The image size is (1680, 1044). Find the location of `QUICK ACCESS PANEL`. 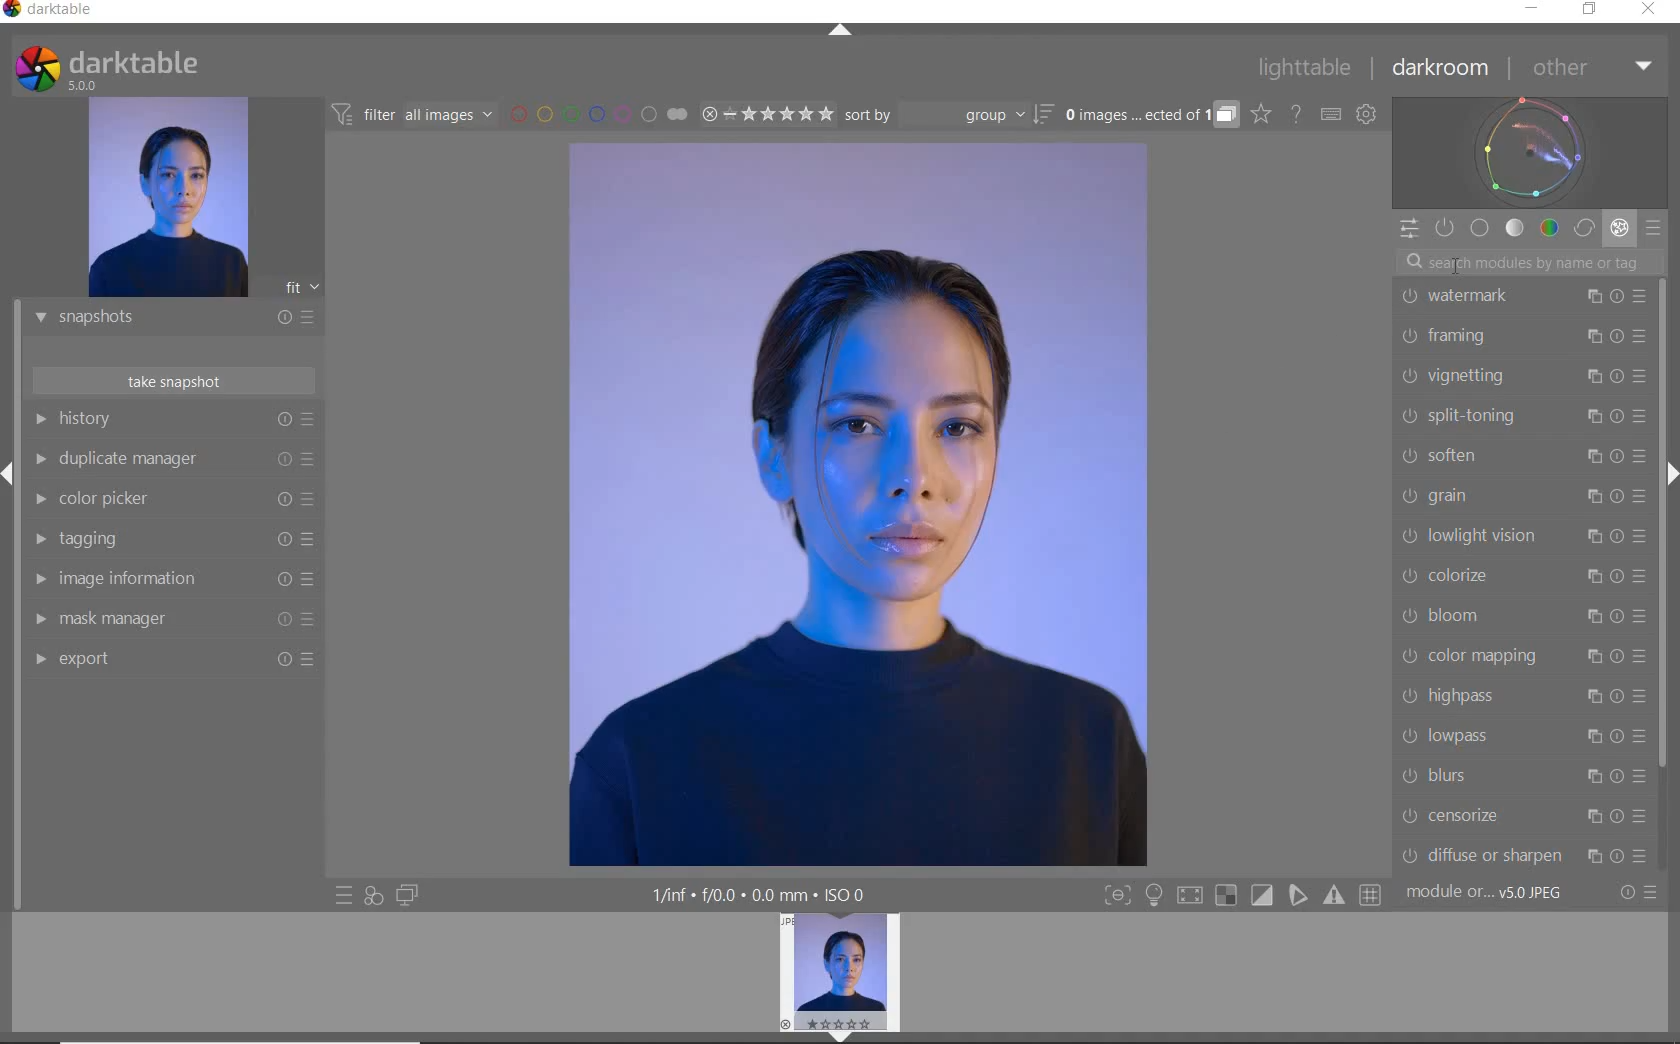

QUICK ACCESS PANEL is located at coordinates (1408, 230).